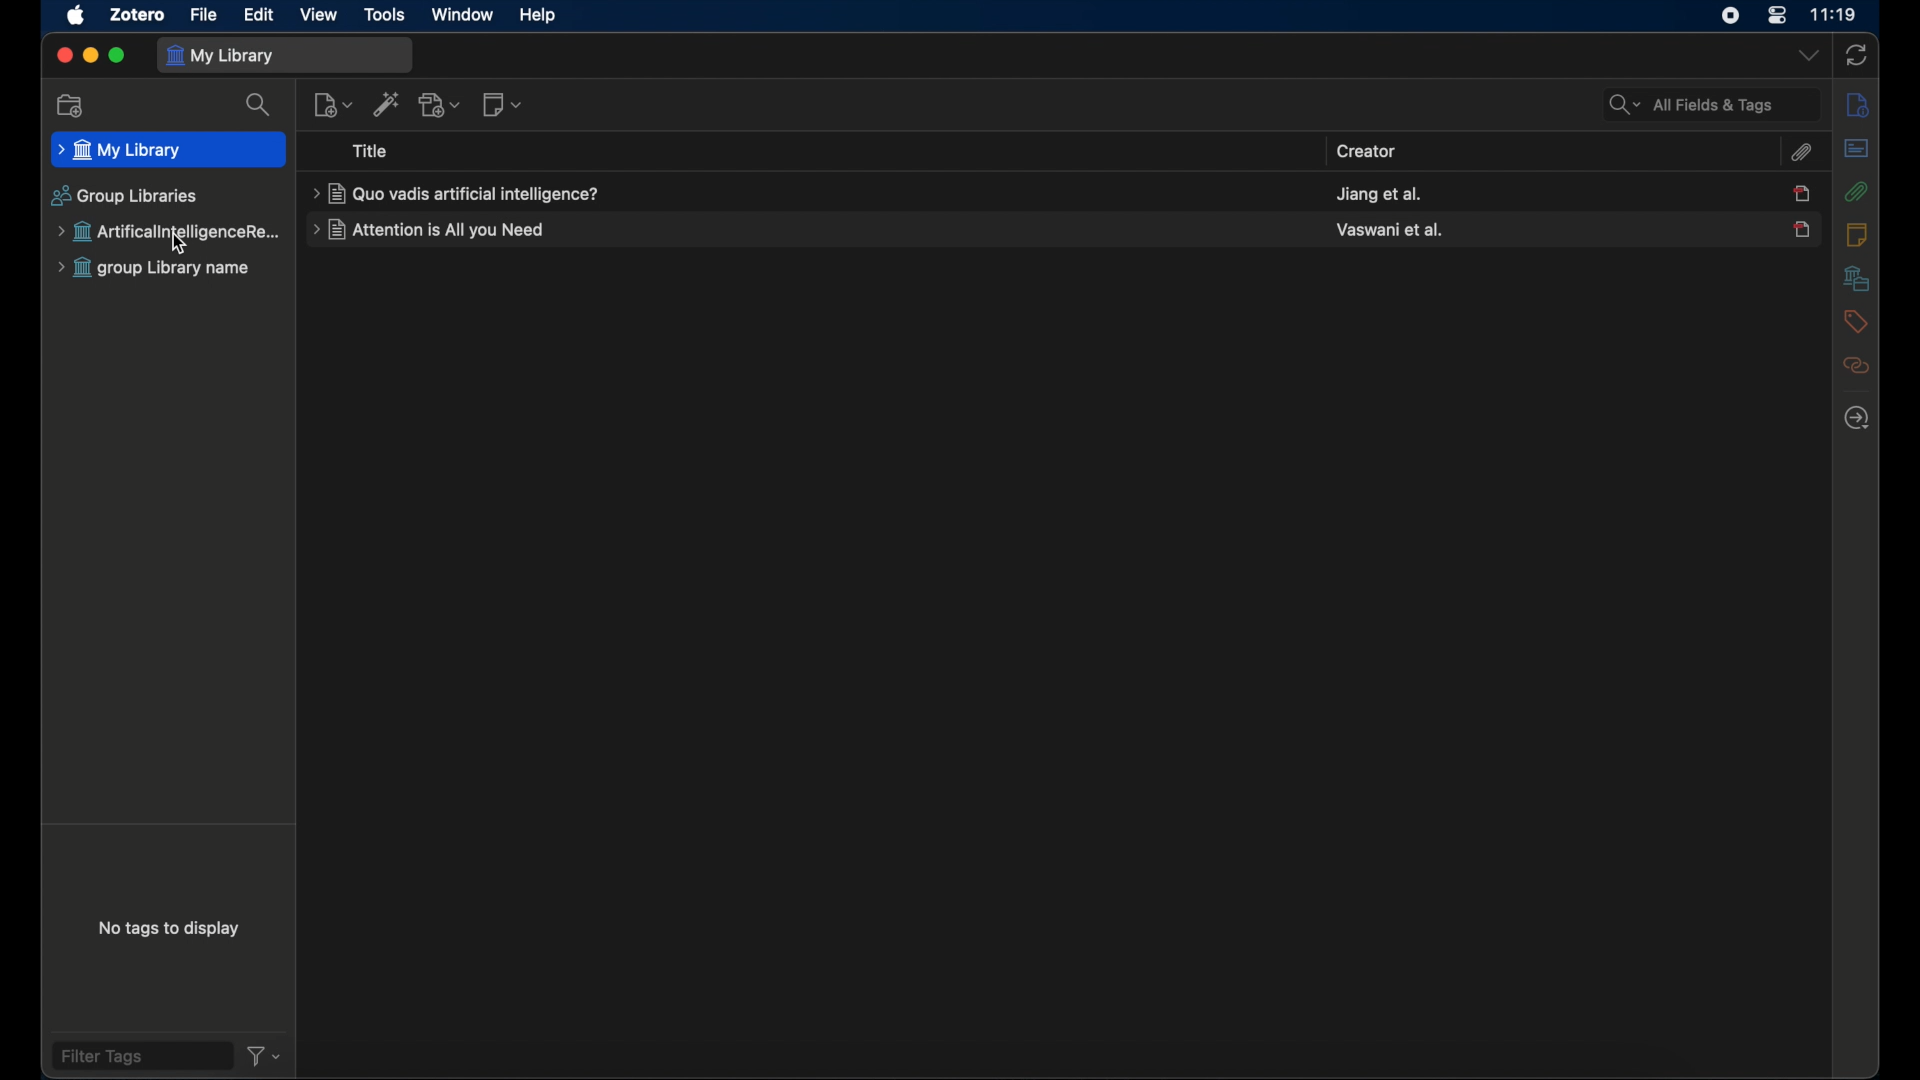  I want to click on dropdown, so click(1806, 56).